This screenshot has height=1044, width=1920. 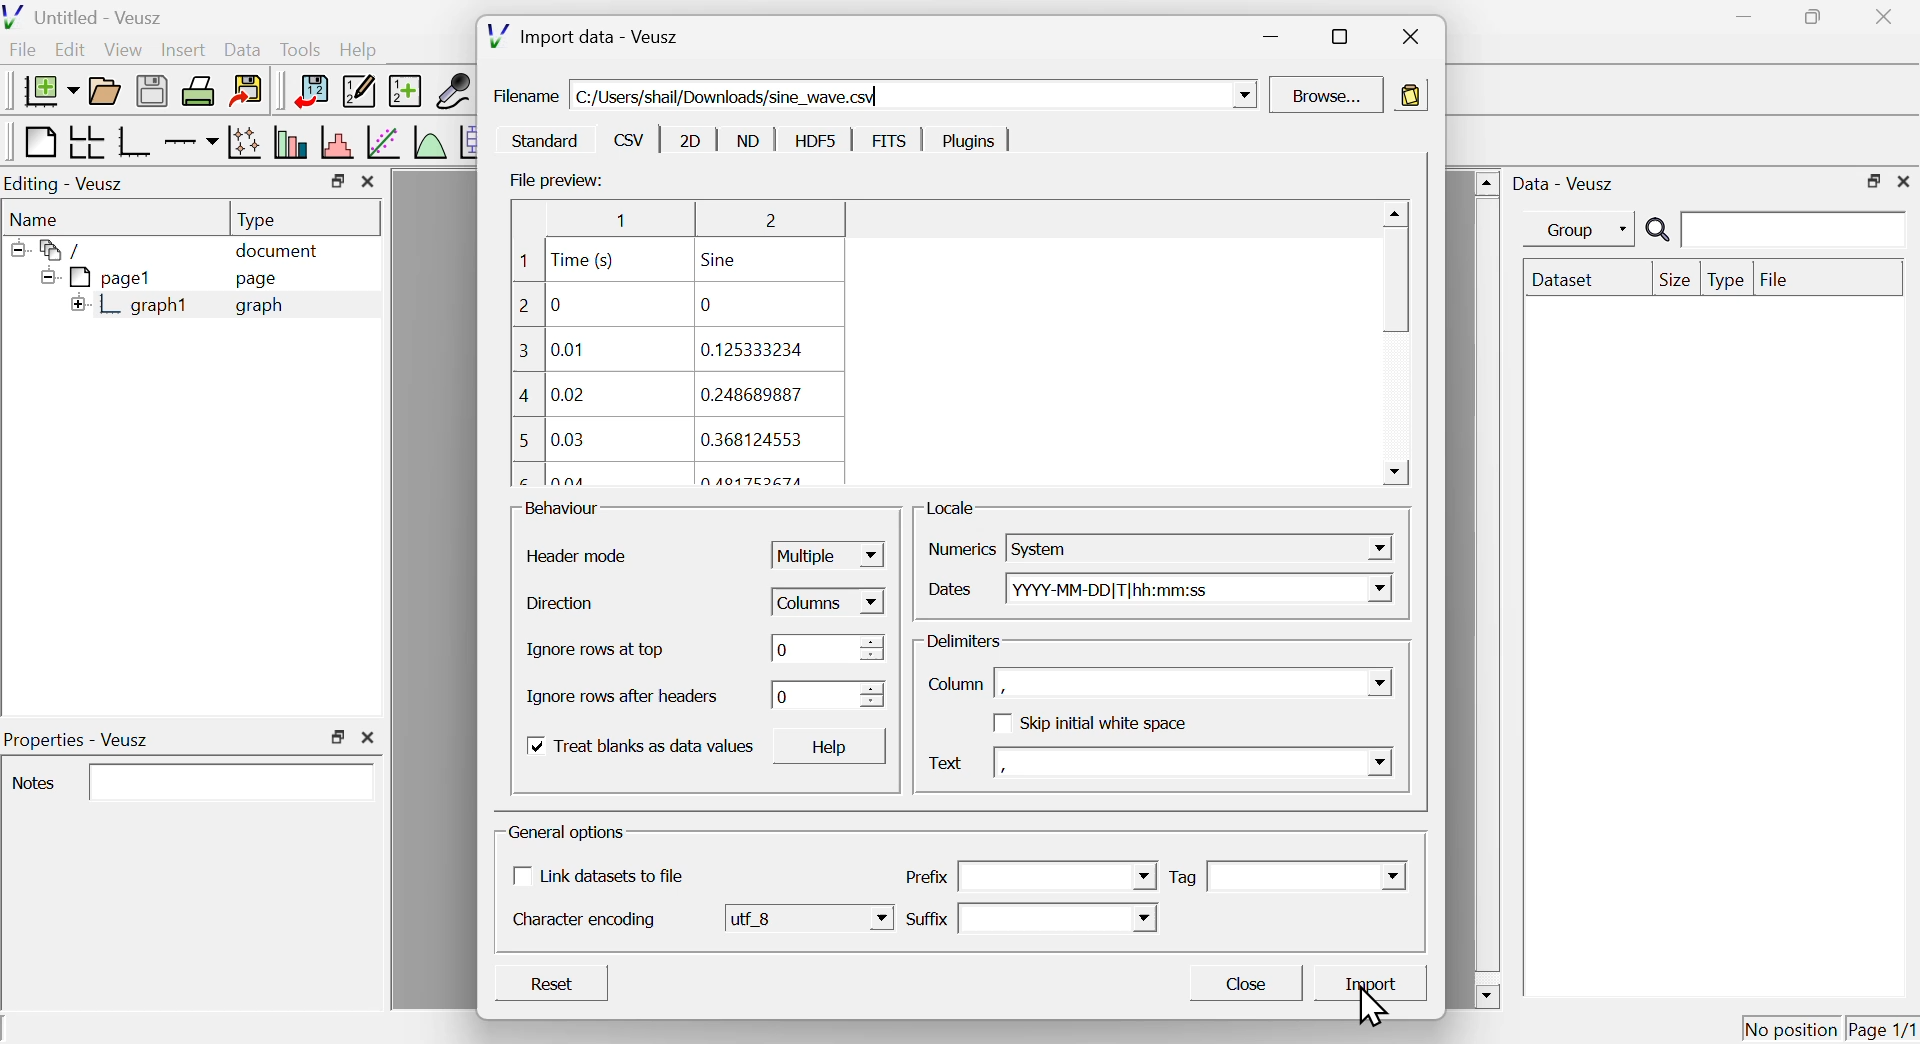 What do you see at coordinates (99, 277) in the screenshot?
I see `page1` at bounding box center [99, 277].